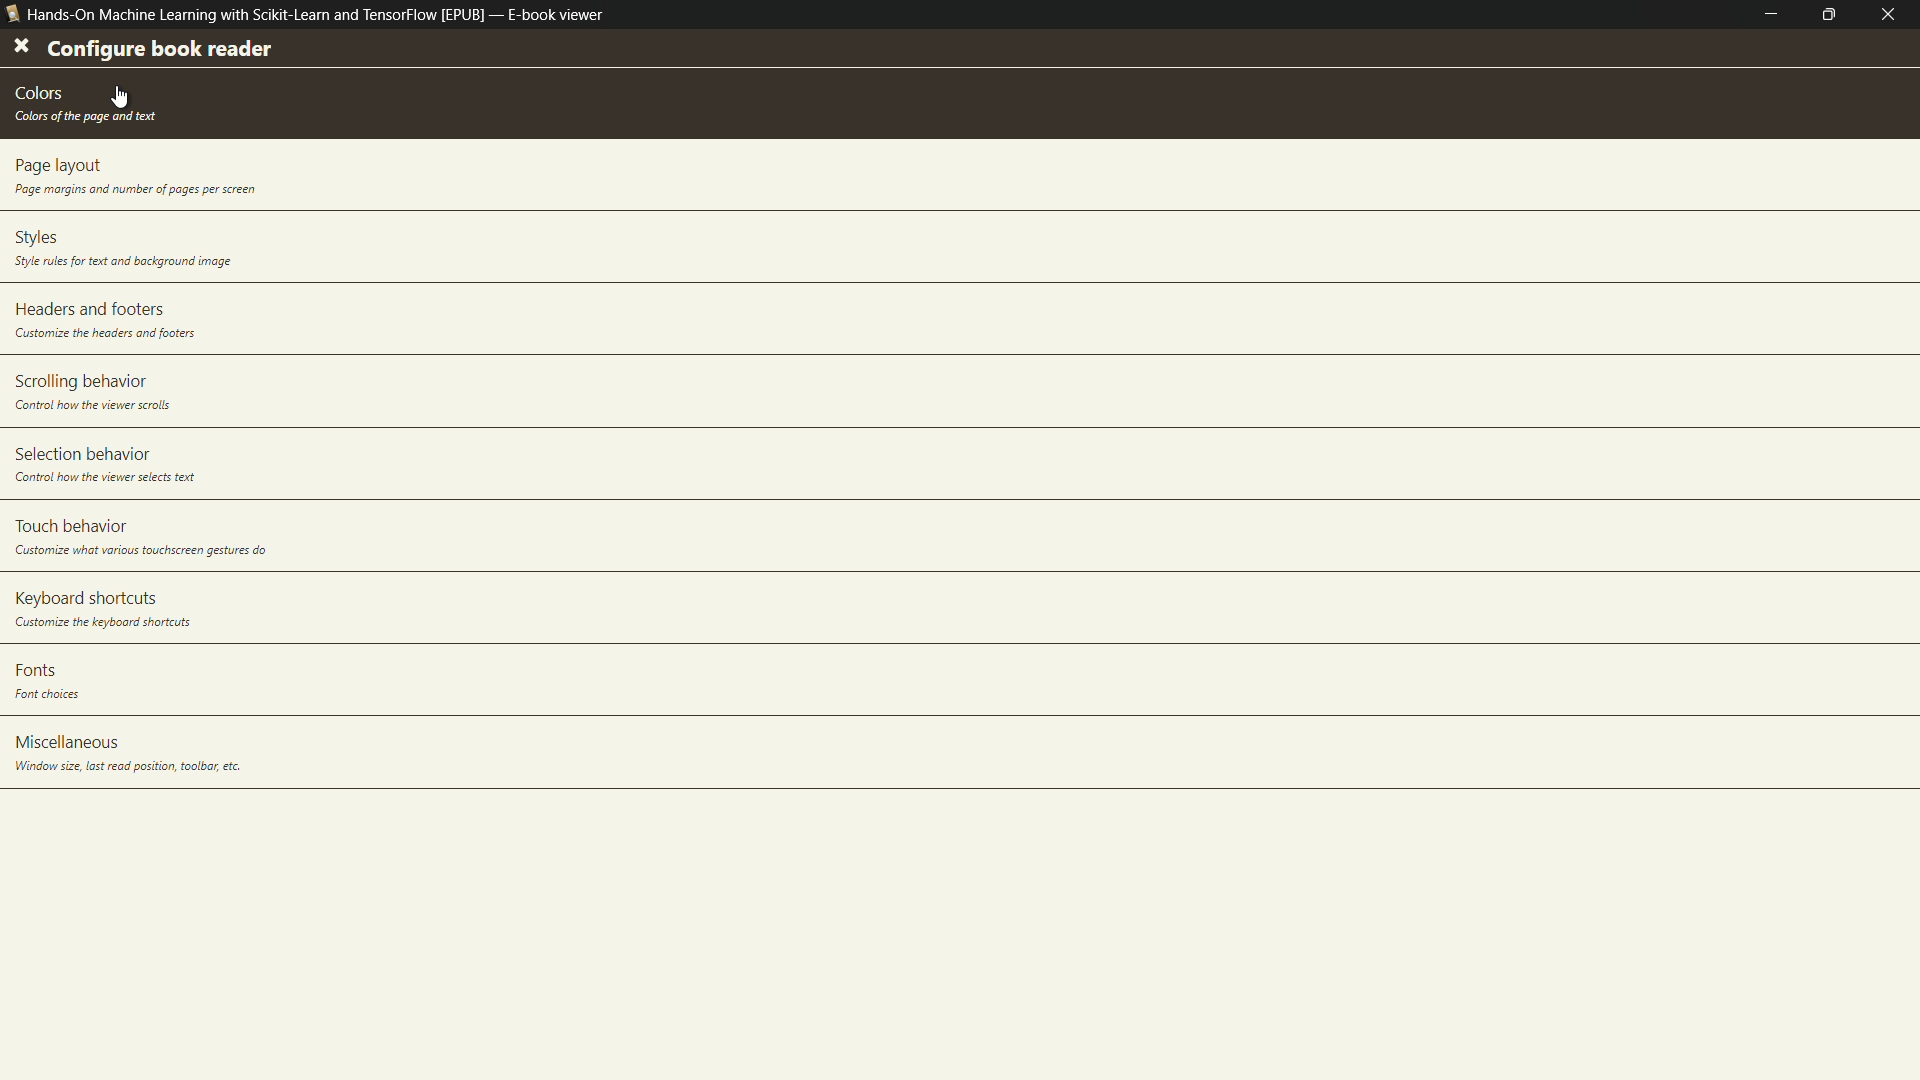  I want to click on Hands-On Machine Learning with Scikit-Learn and TensorFlow [EPUB] — E-book viewer, so click(306, 19).